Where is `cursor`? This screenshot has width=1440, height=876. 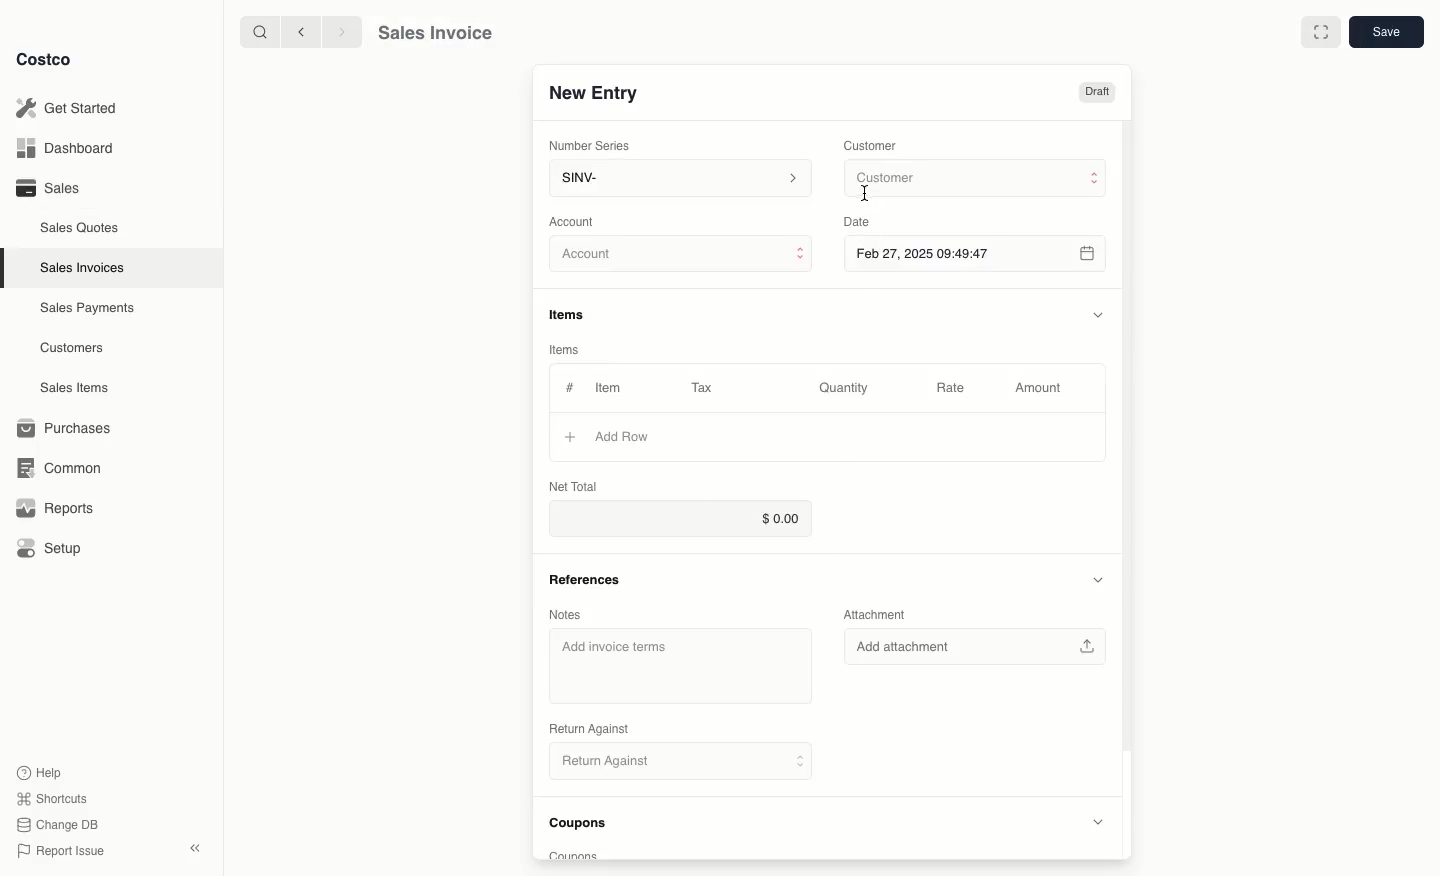 cursor is located at coordinates (867, 194).